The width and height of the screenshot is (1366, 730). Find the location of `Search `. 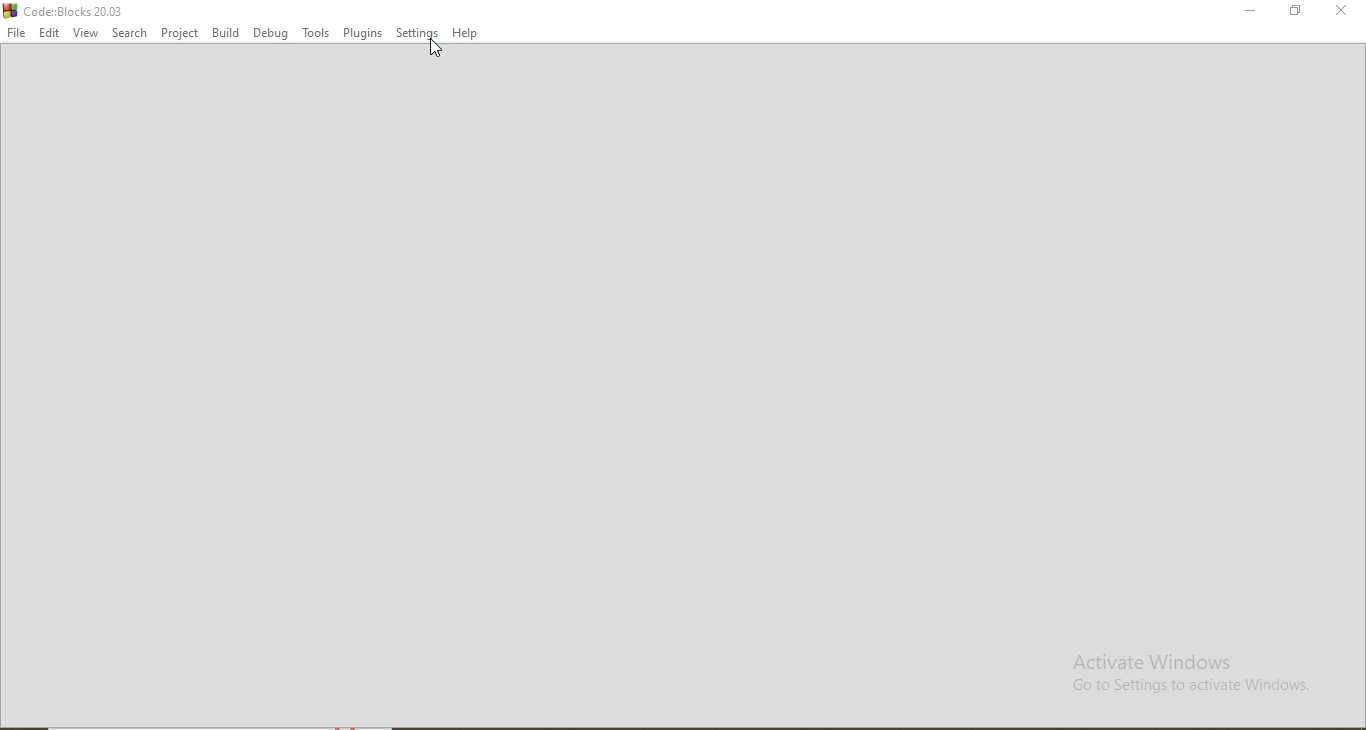

Search  is located at coordinates (129, 32).